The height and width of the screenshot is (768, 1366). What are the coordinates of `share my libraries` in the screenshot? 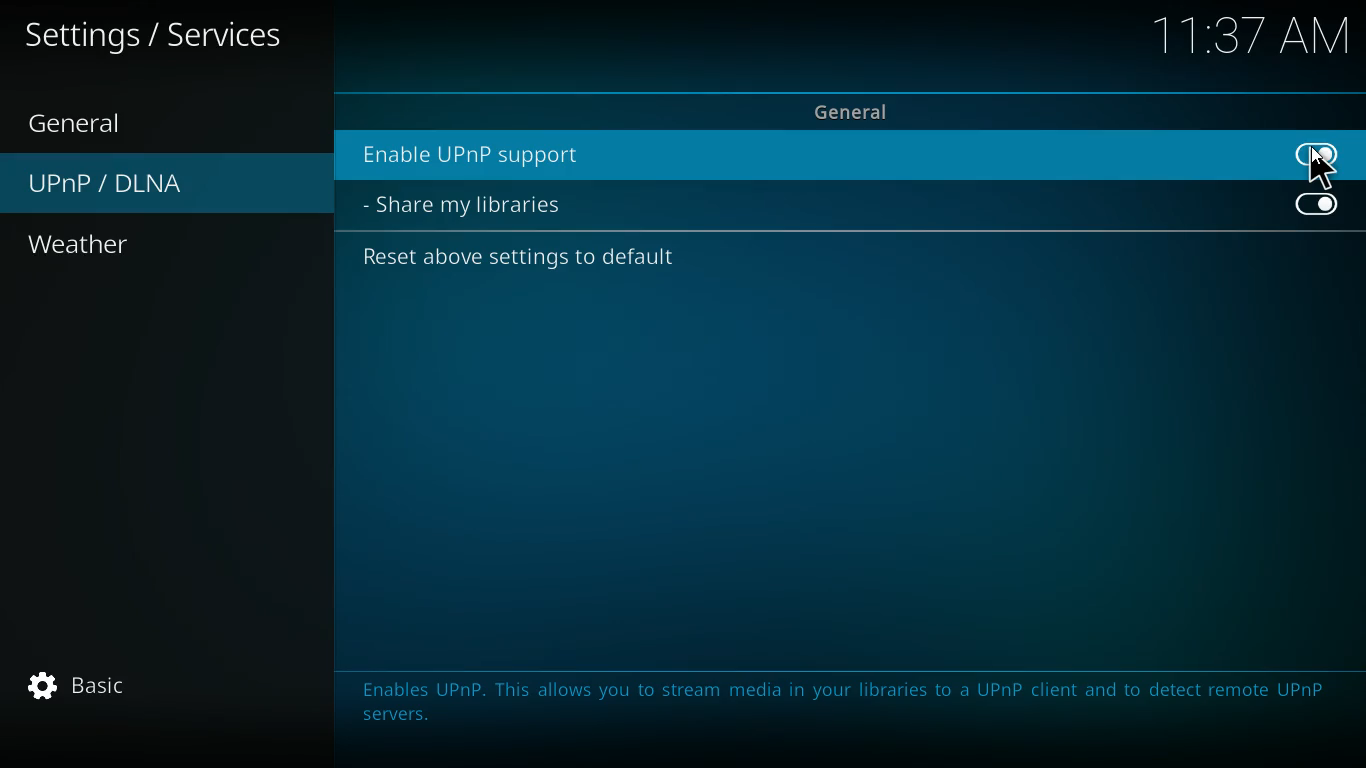 It's located at (476, 206).